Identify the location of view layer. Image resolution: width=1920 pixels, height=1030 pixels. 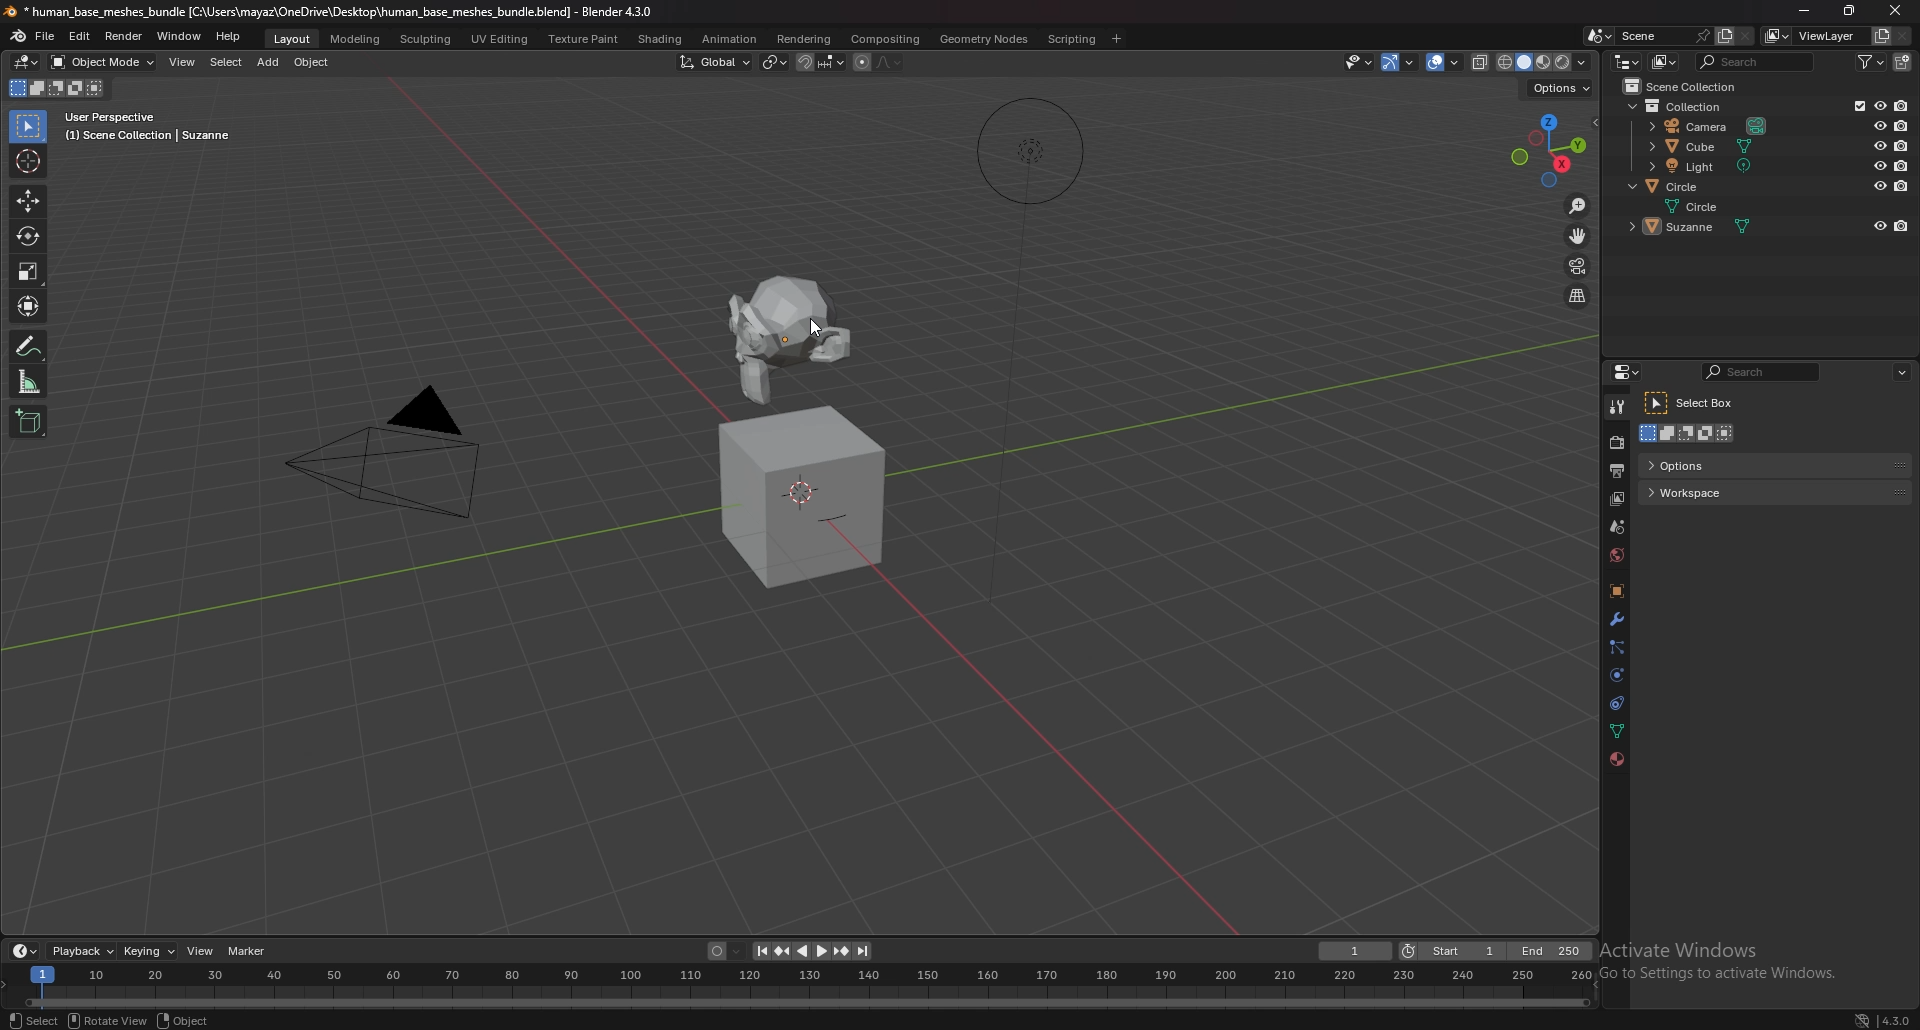
(1616, 500).